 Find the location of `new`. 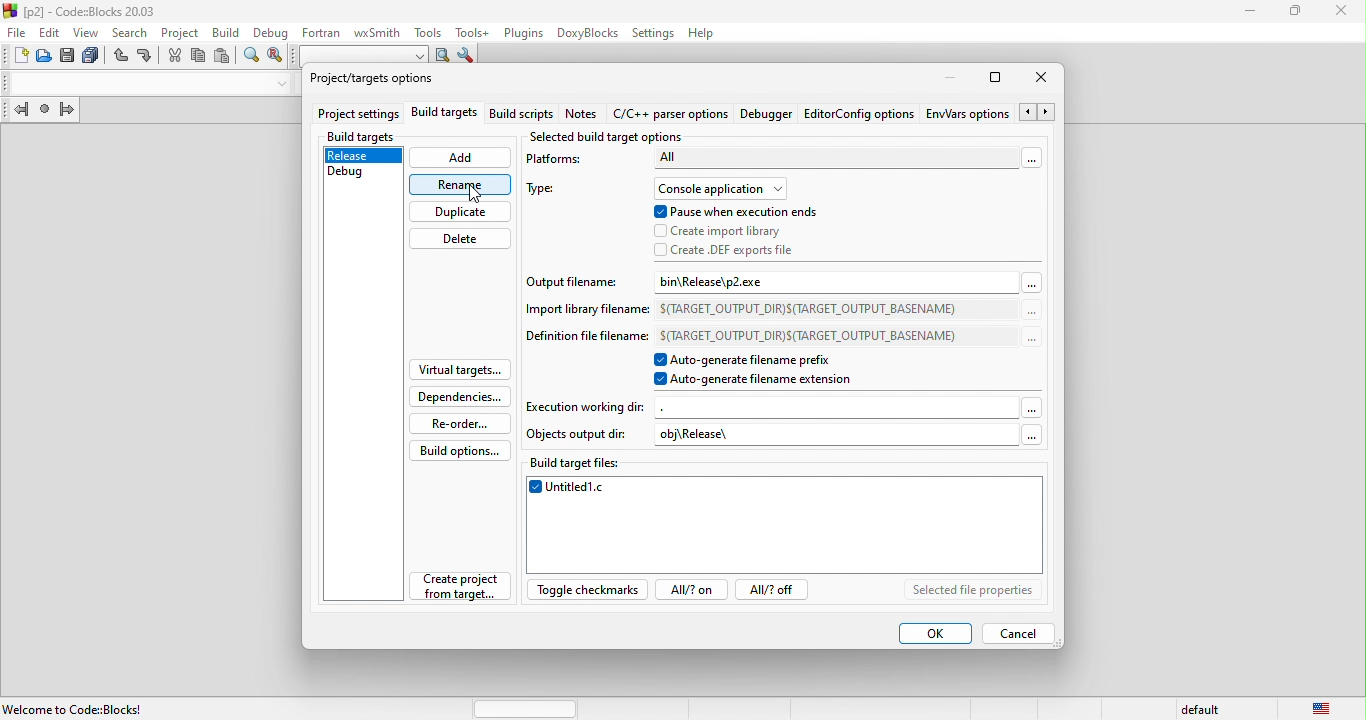

new is located at coordinates (15, 58).